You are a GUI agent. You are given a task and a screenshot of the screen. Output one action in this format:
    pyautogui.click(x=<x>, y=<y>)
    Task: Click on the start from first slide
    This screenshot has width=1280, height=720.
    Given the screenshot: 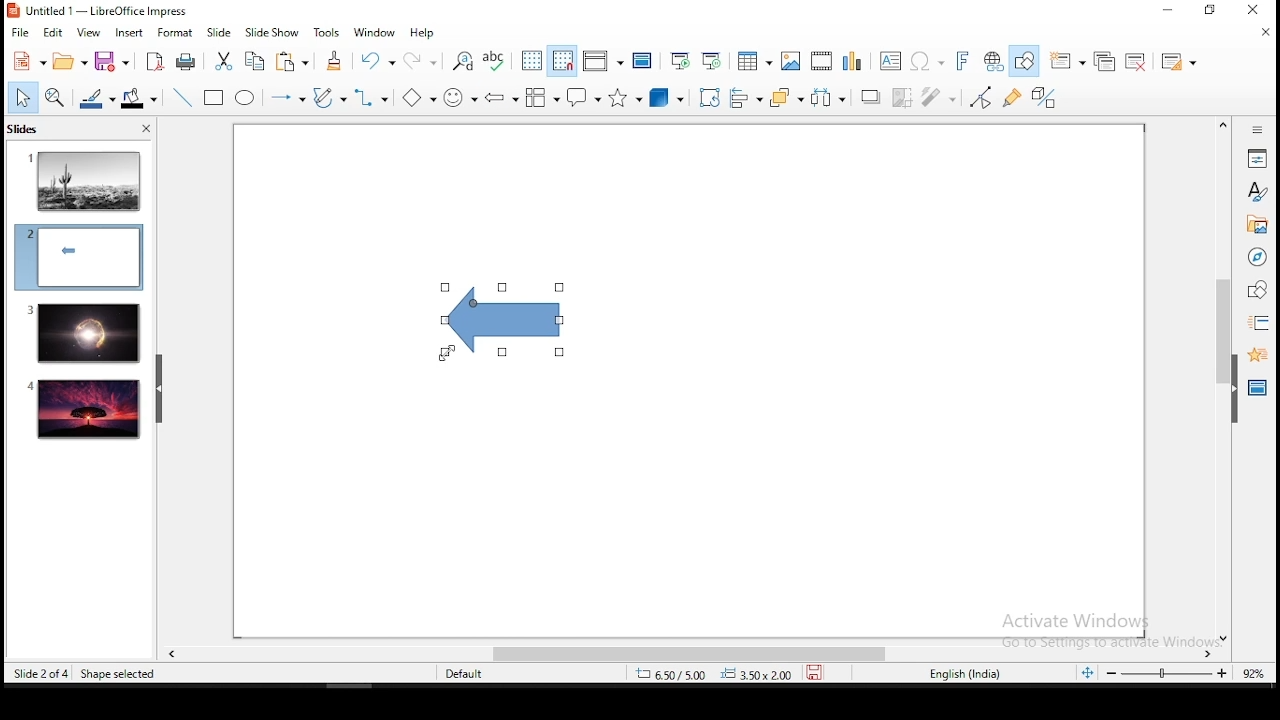 What is the action you would take?
    pyautogui.click(x=680, y=61)
    